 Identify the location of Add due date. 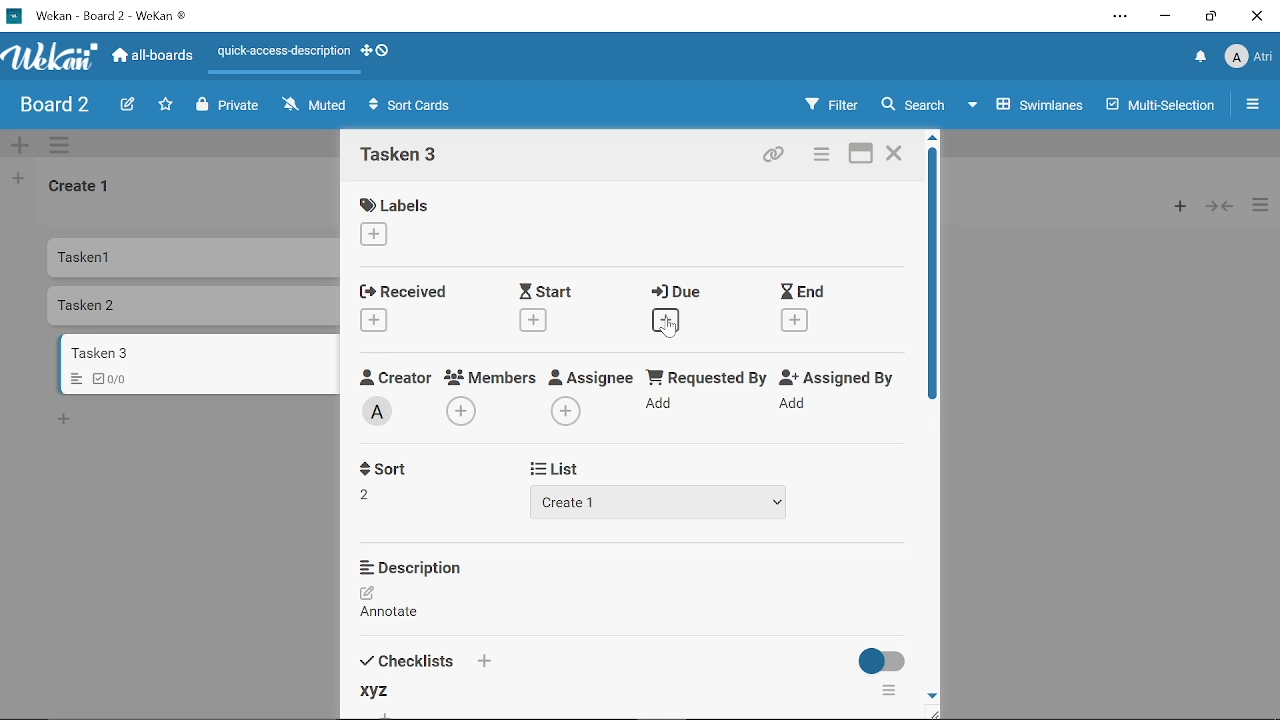
(666, 322).